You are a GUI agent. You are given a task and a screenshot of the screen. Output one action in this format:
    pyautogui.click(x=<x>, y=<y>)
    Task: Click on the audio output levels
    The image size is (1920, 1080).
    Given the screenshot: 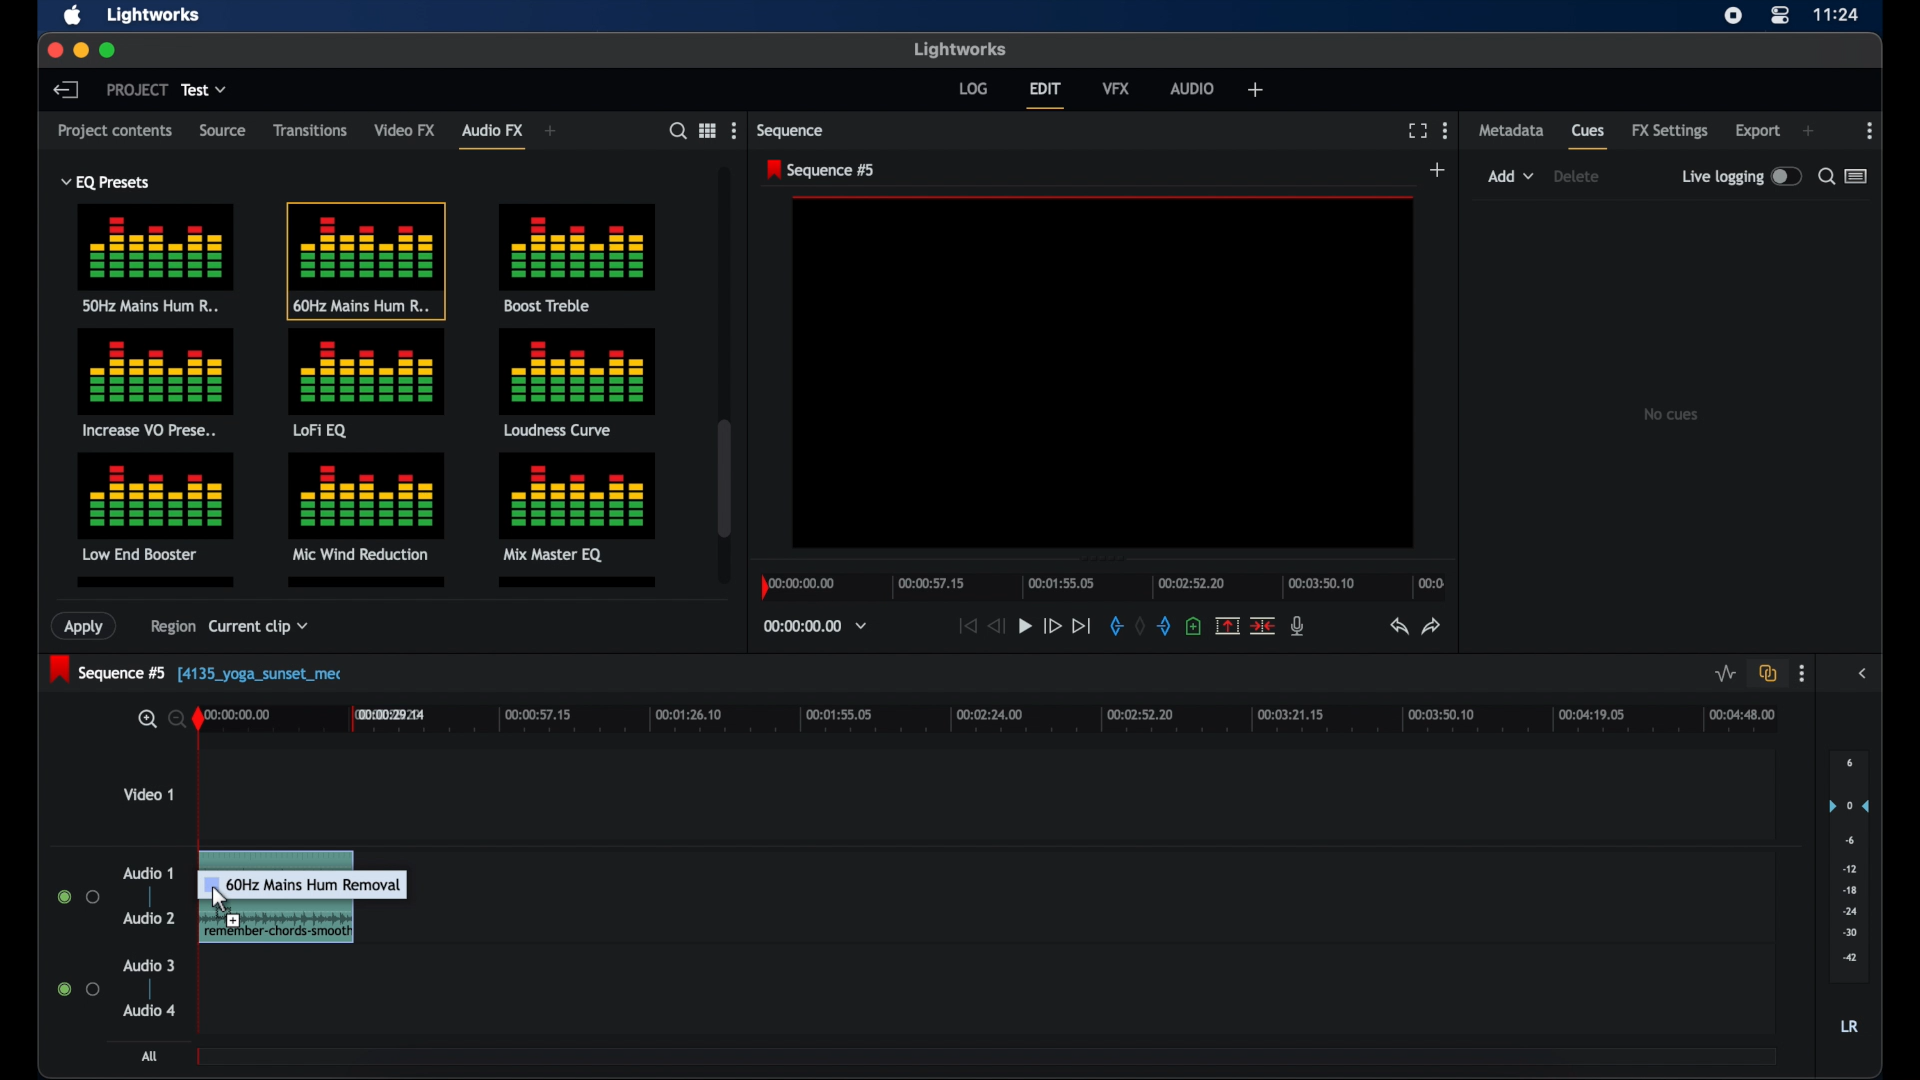 What is the action you would take?
    pyautogui.click(x=1849, y=866)
    